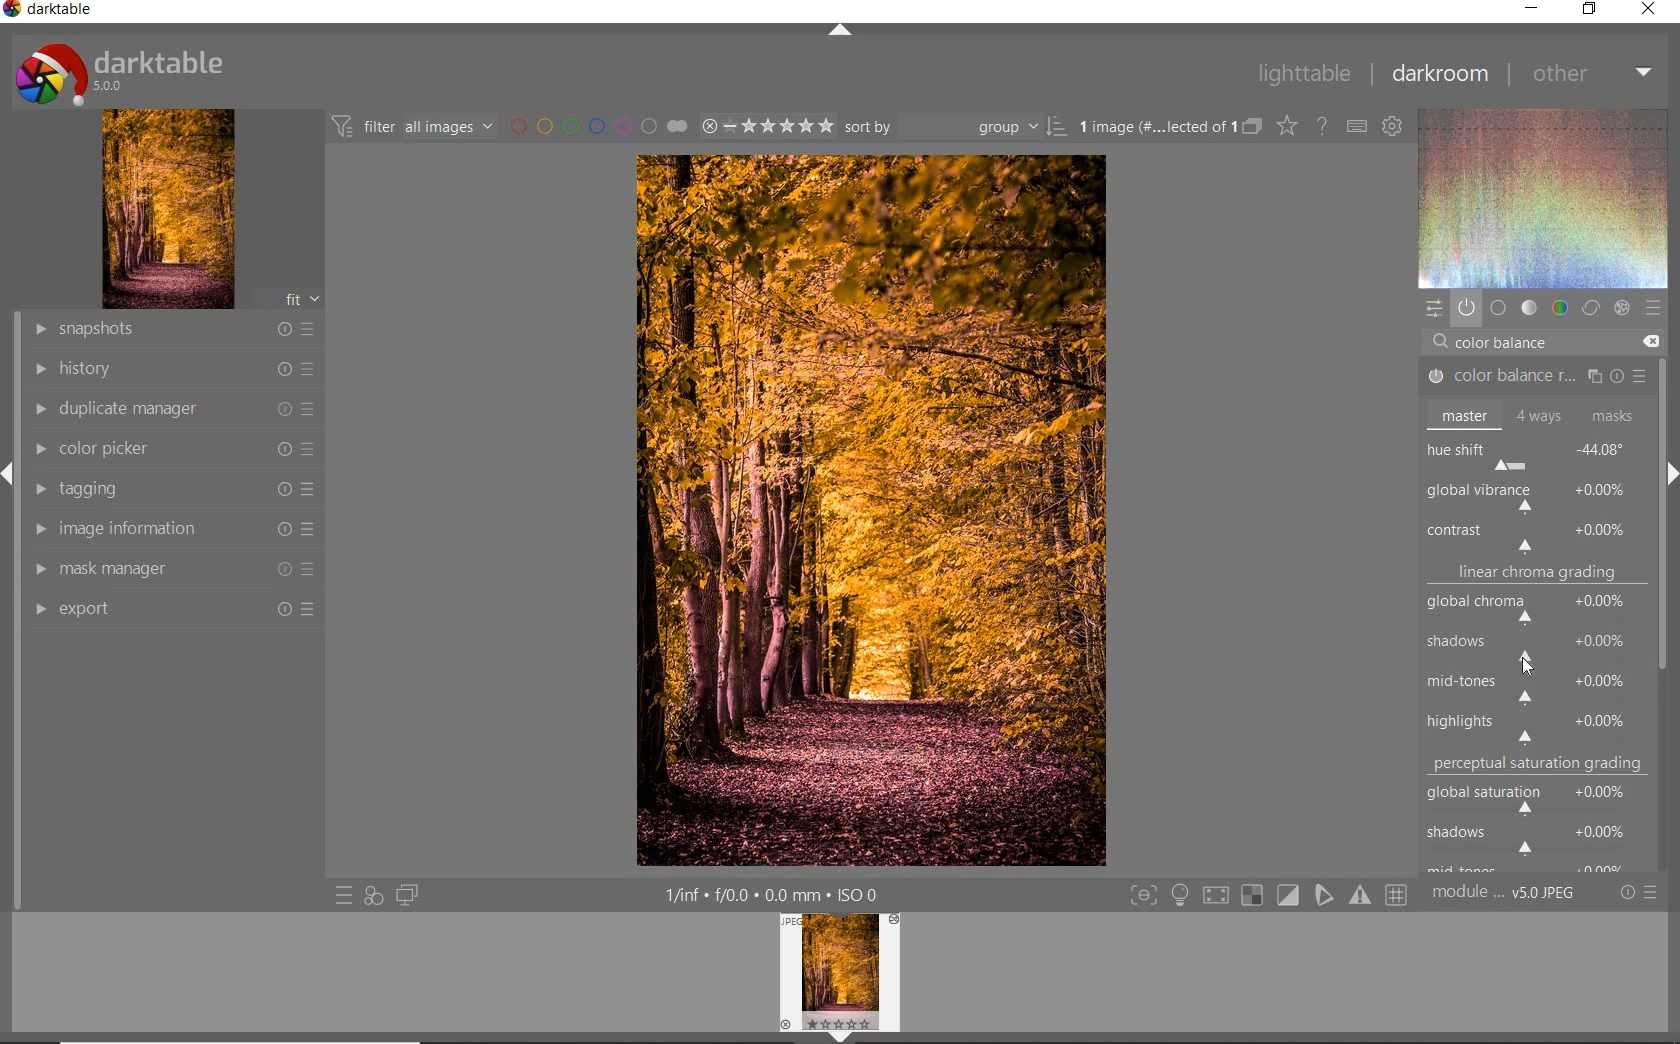  What do you see at coordinates (1533, 649) in the screenshot?
I see `shadows` at bounding box center [1533, 649].